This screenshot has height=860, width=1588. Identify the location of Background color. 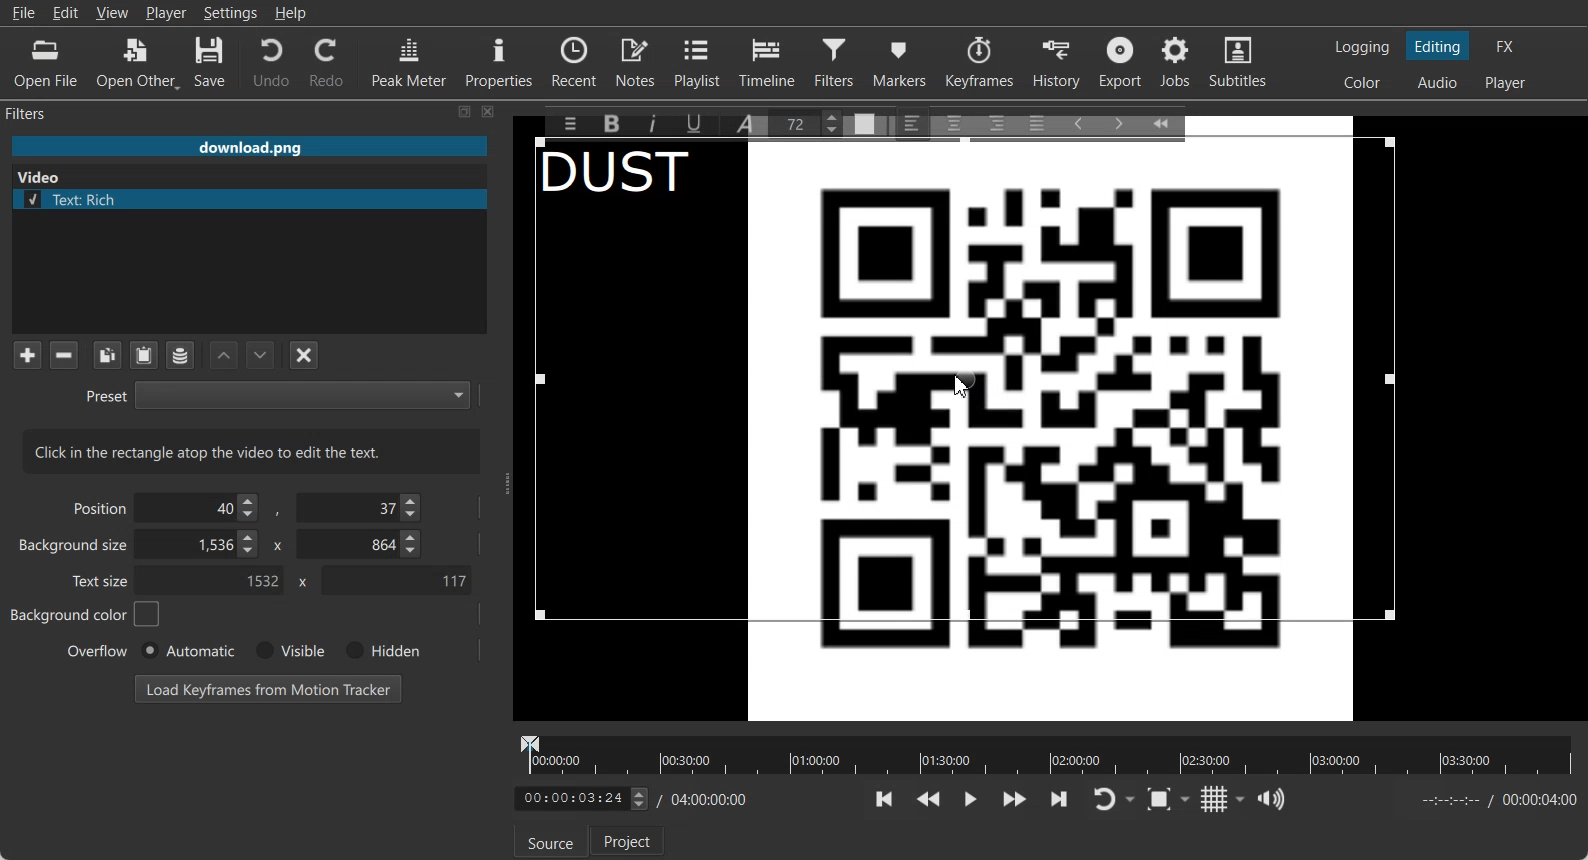
(86, 614).